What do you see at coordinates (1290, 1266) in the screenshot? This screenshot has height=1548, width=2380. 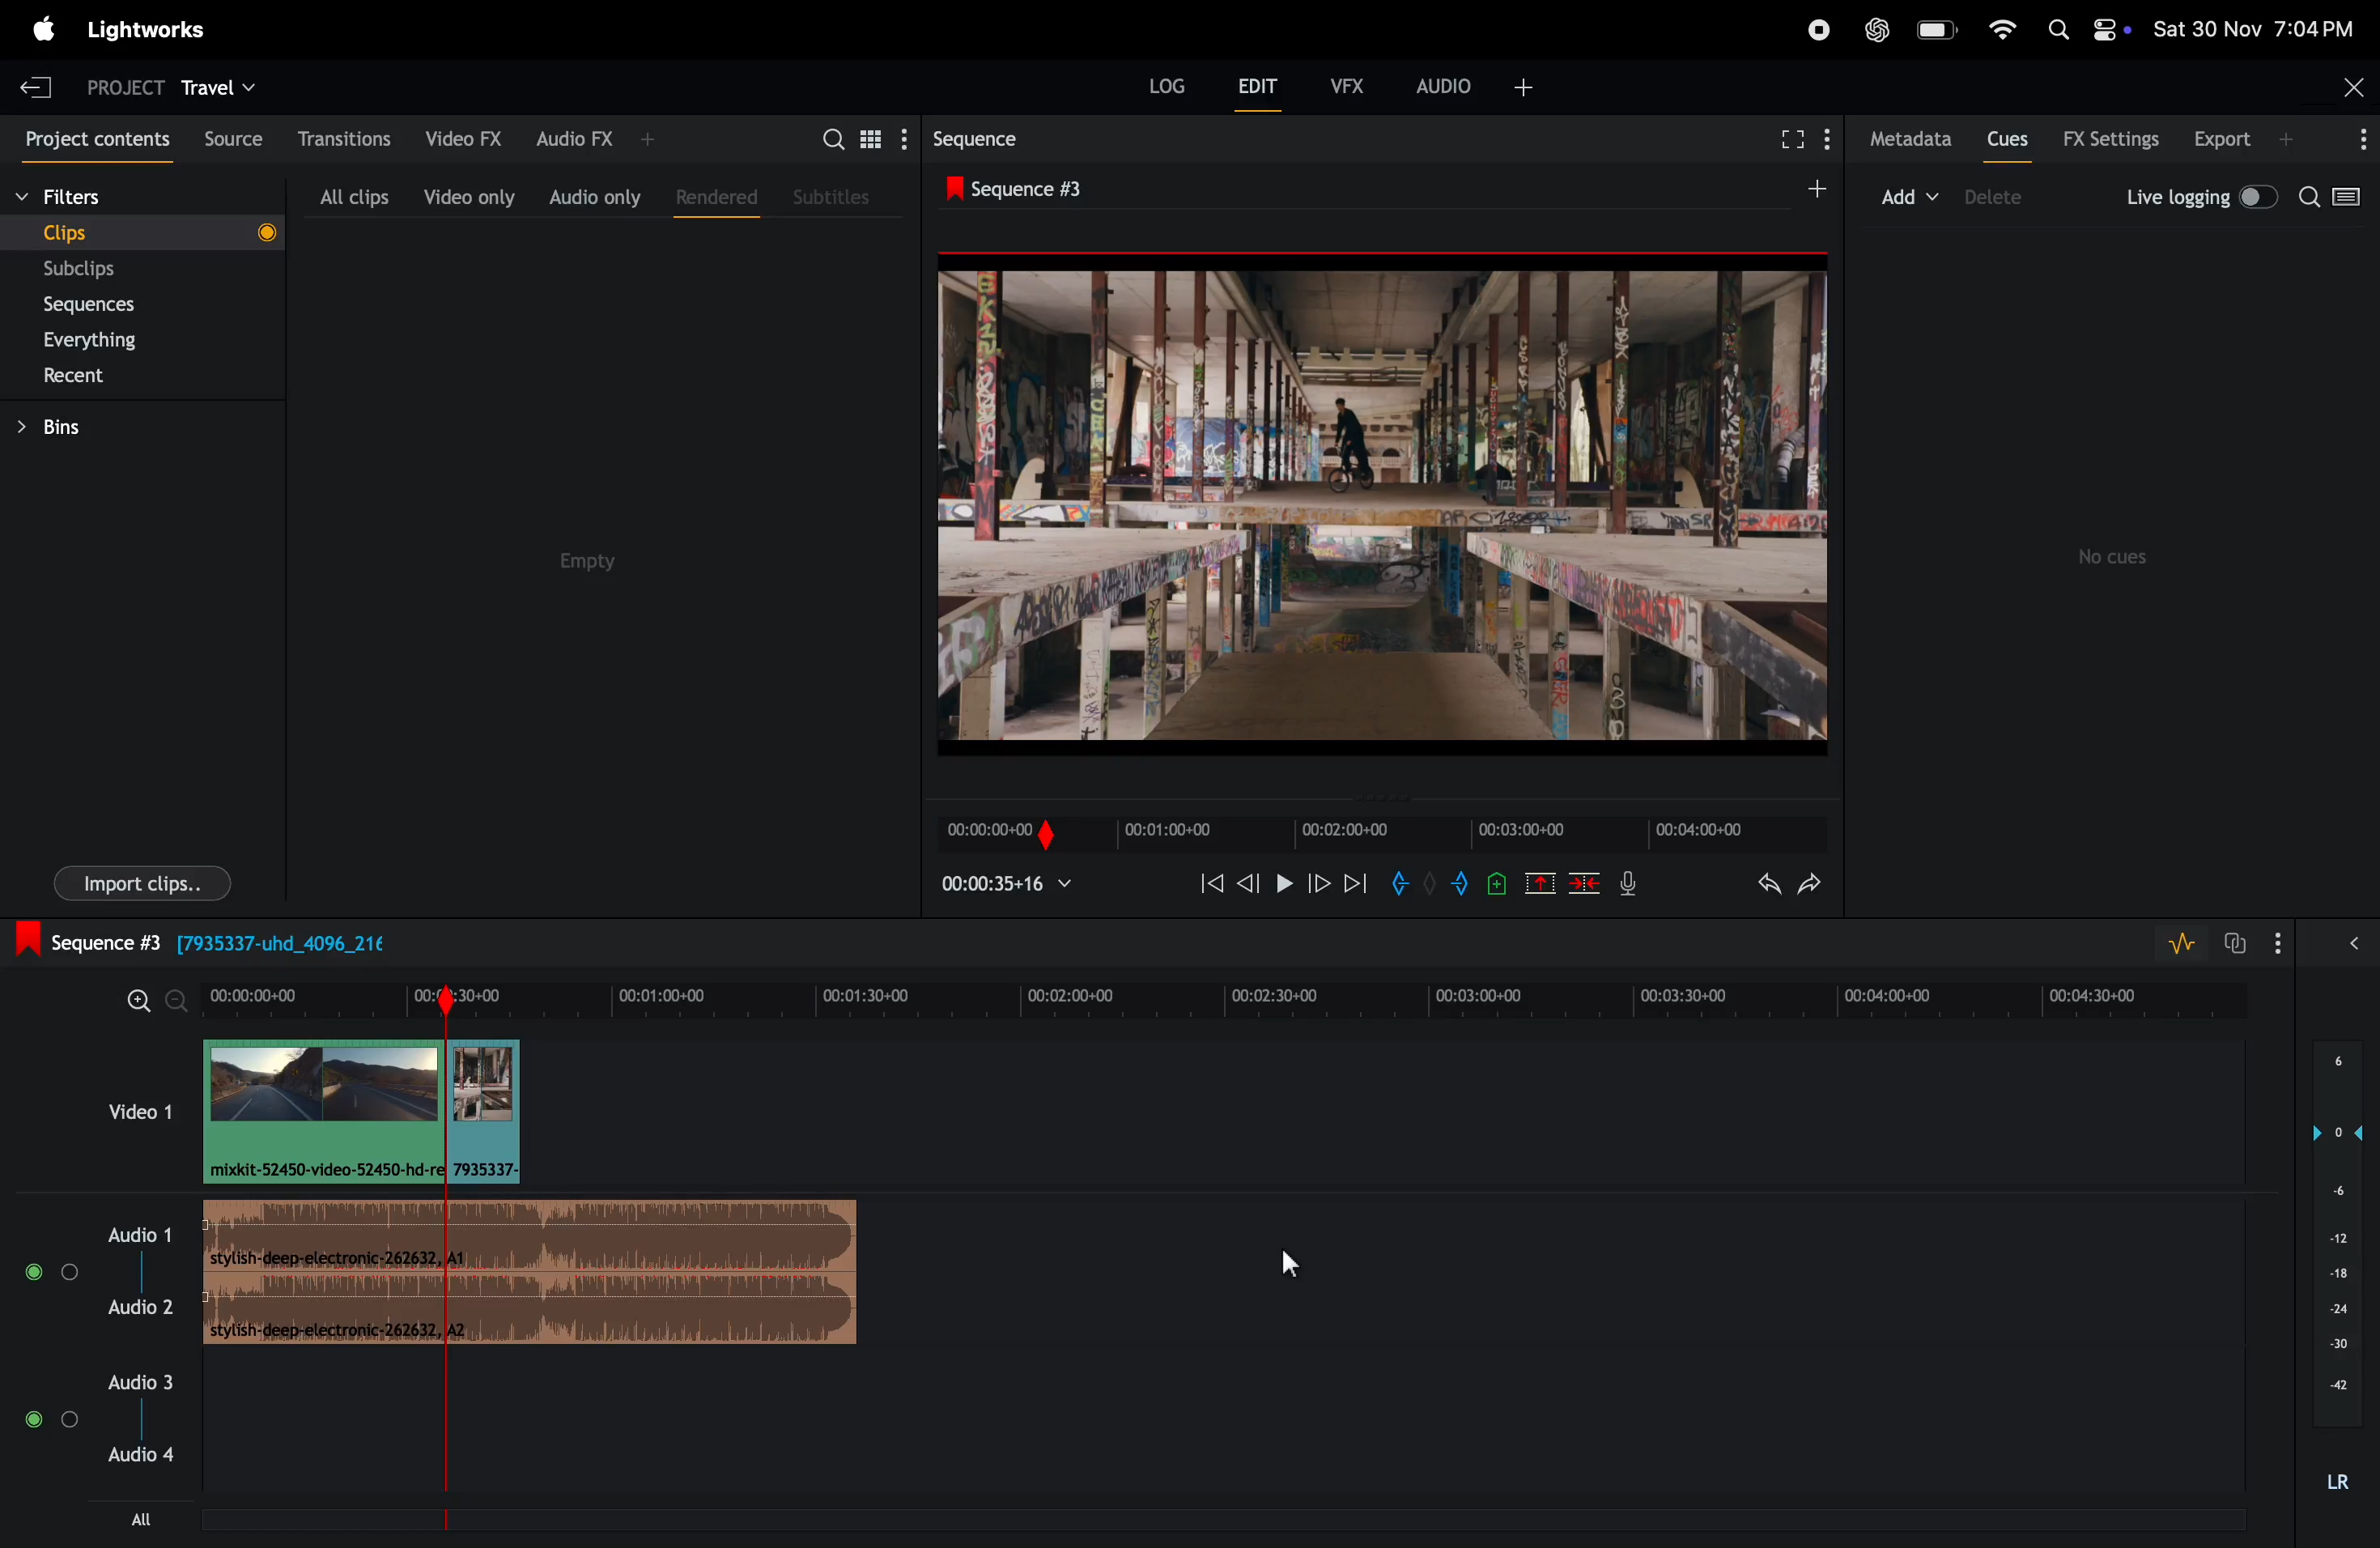 I see `cursor` at bounding box center [1290, 1266].